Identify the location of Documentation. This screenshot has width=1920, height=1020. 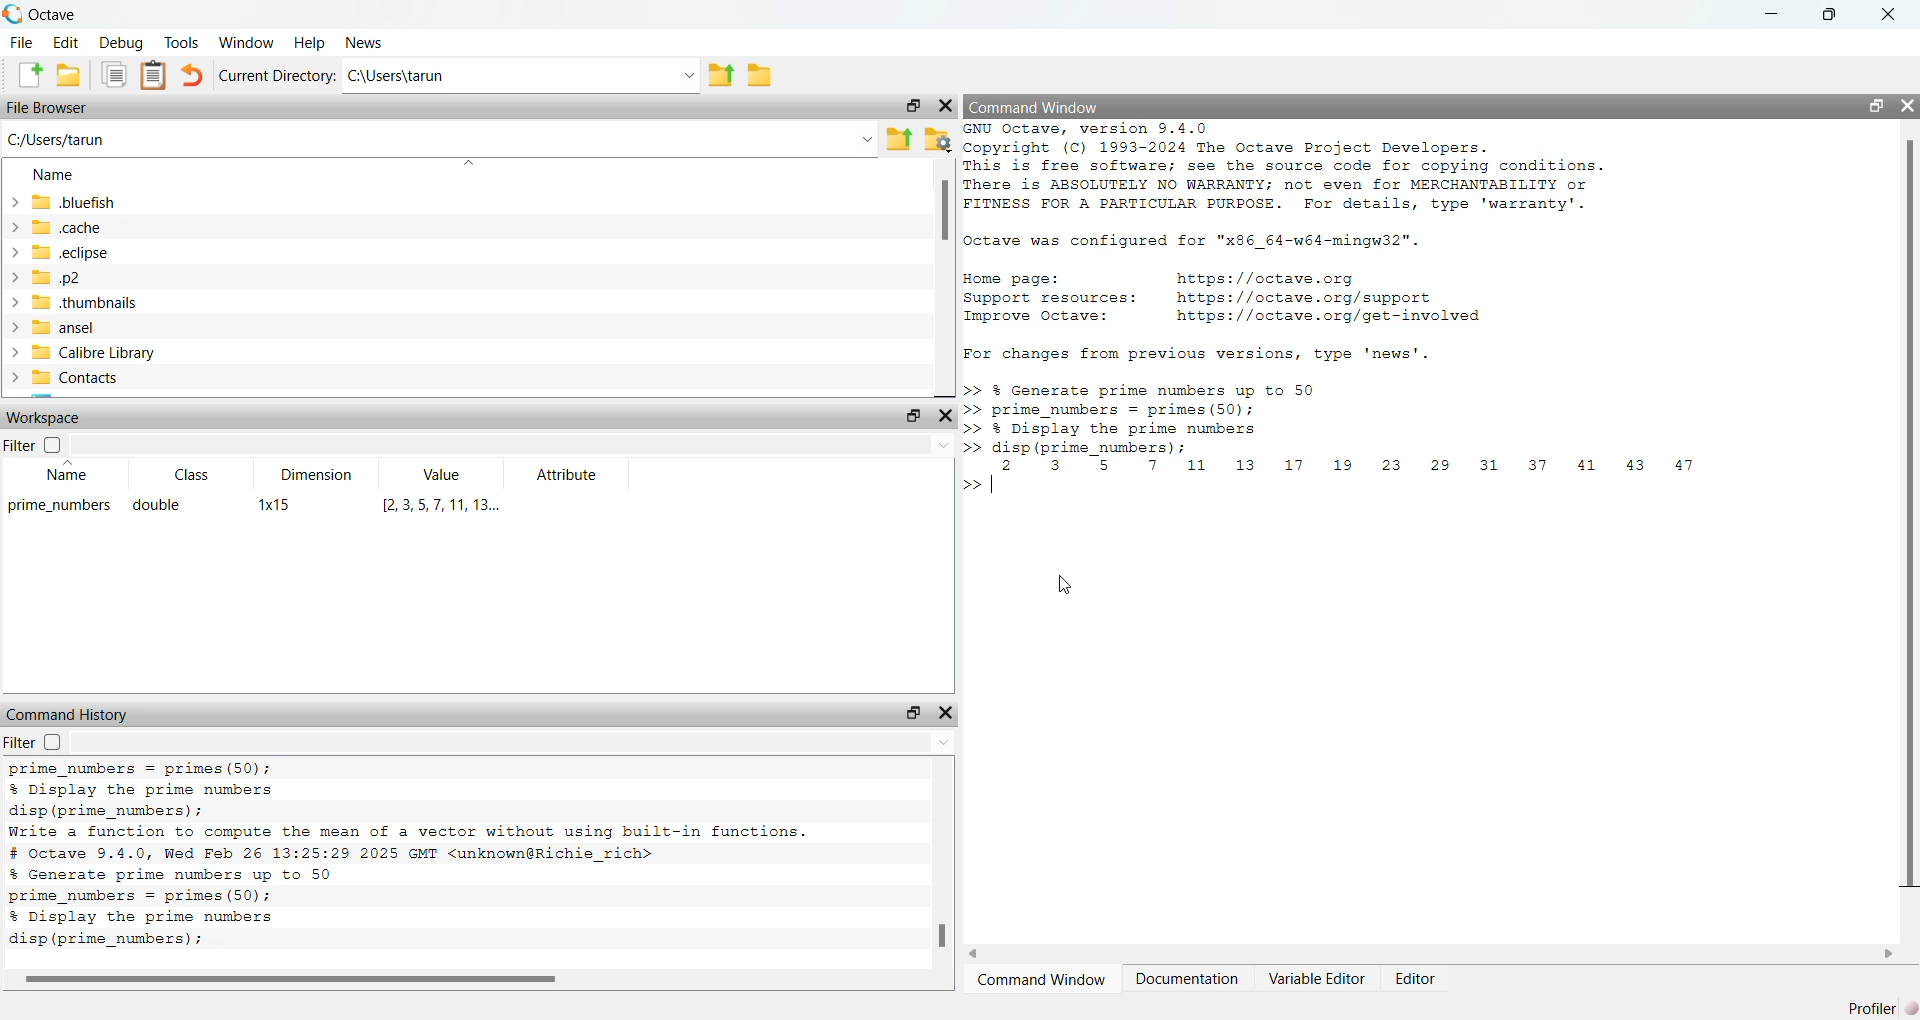
(1190, 979).